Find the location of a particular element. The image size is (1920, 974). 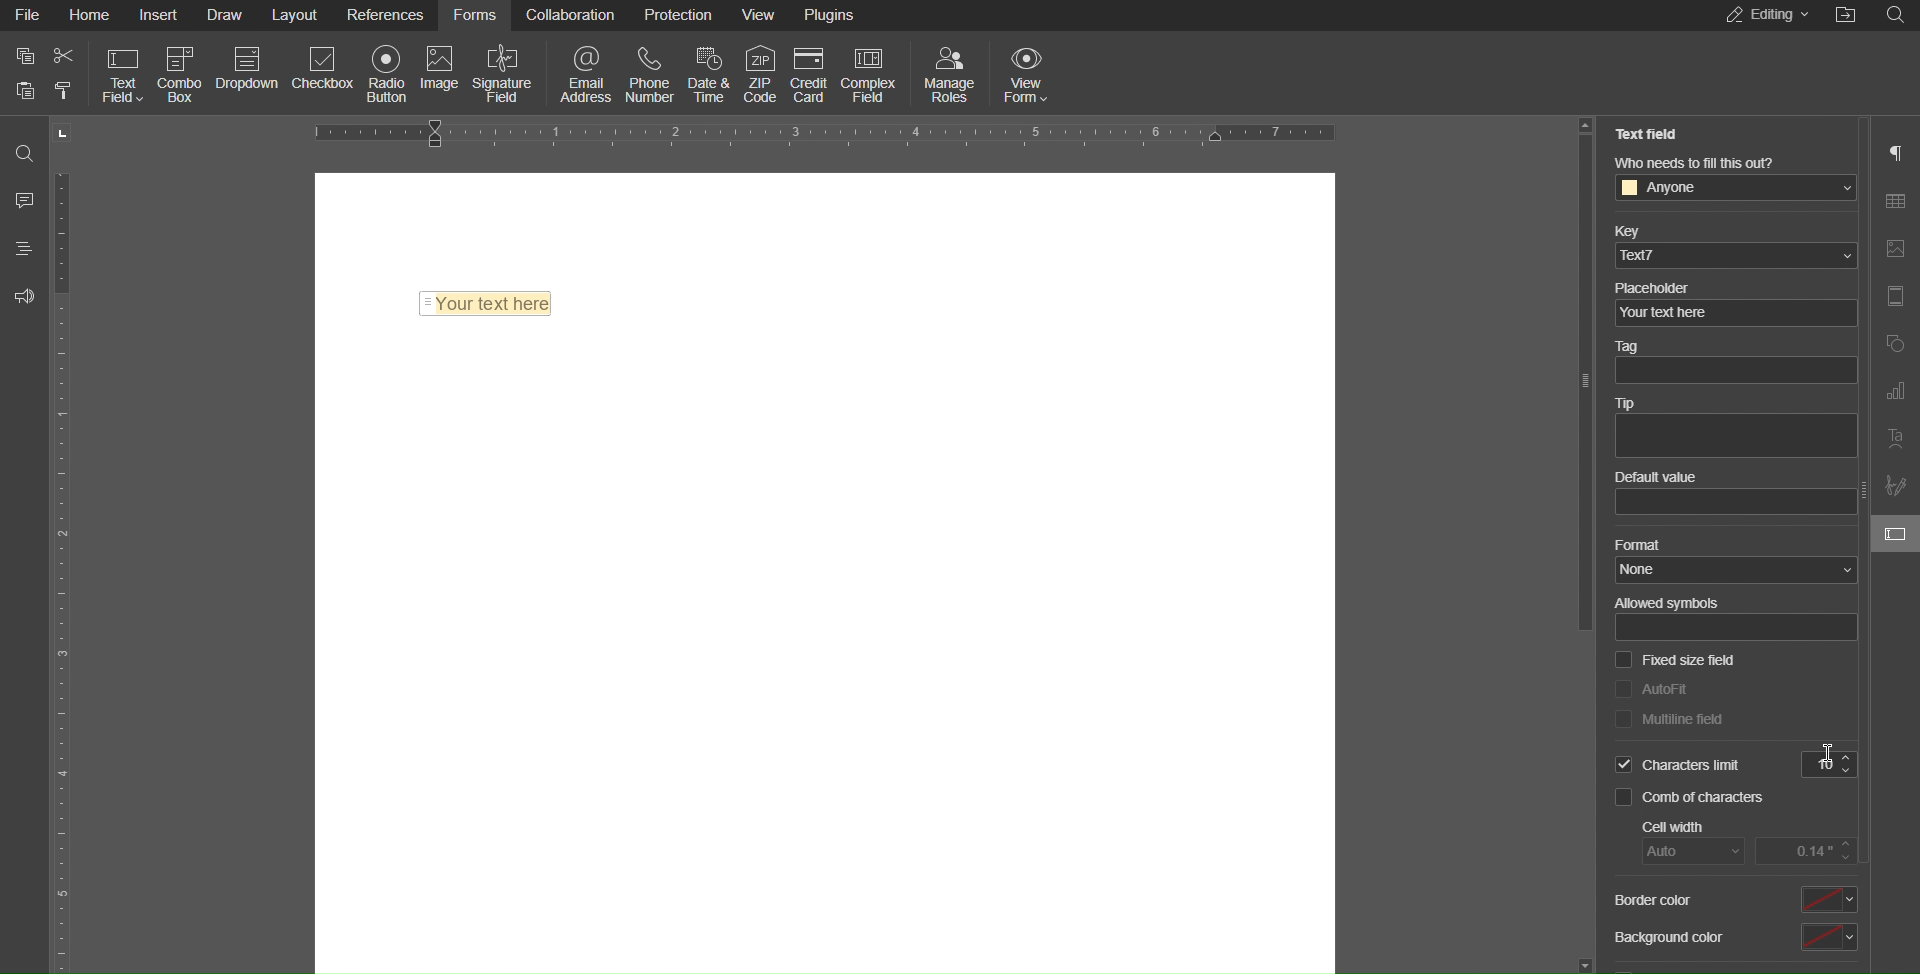

Complex Field is located at coordinates (869, 70).